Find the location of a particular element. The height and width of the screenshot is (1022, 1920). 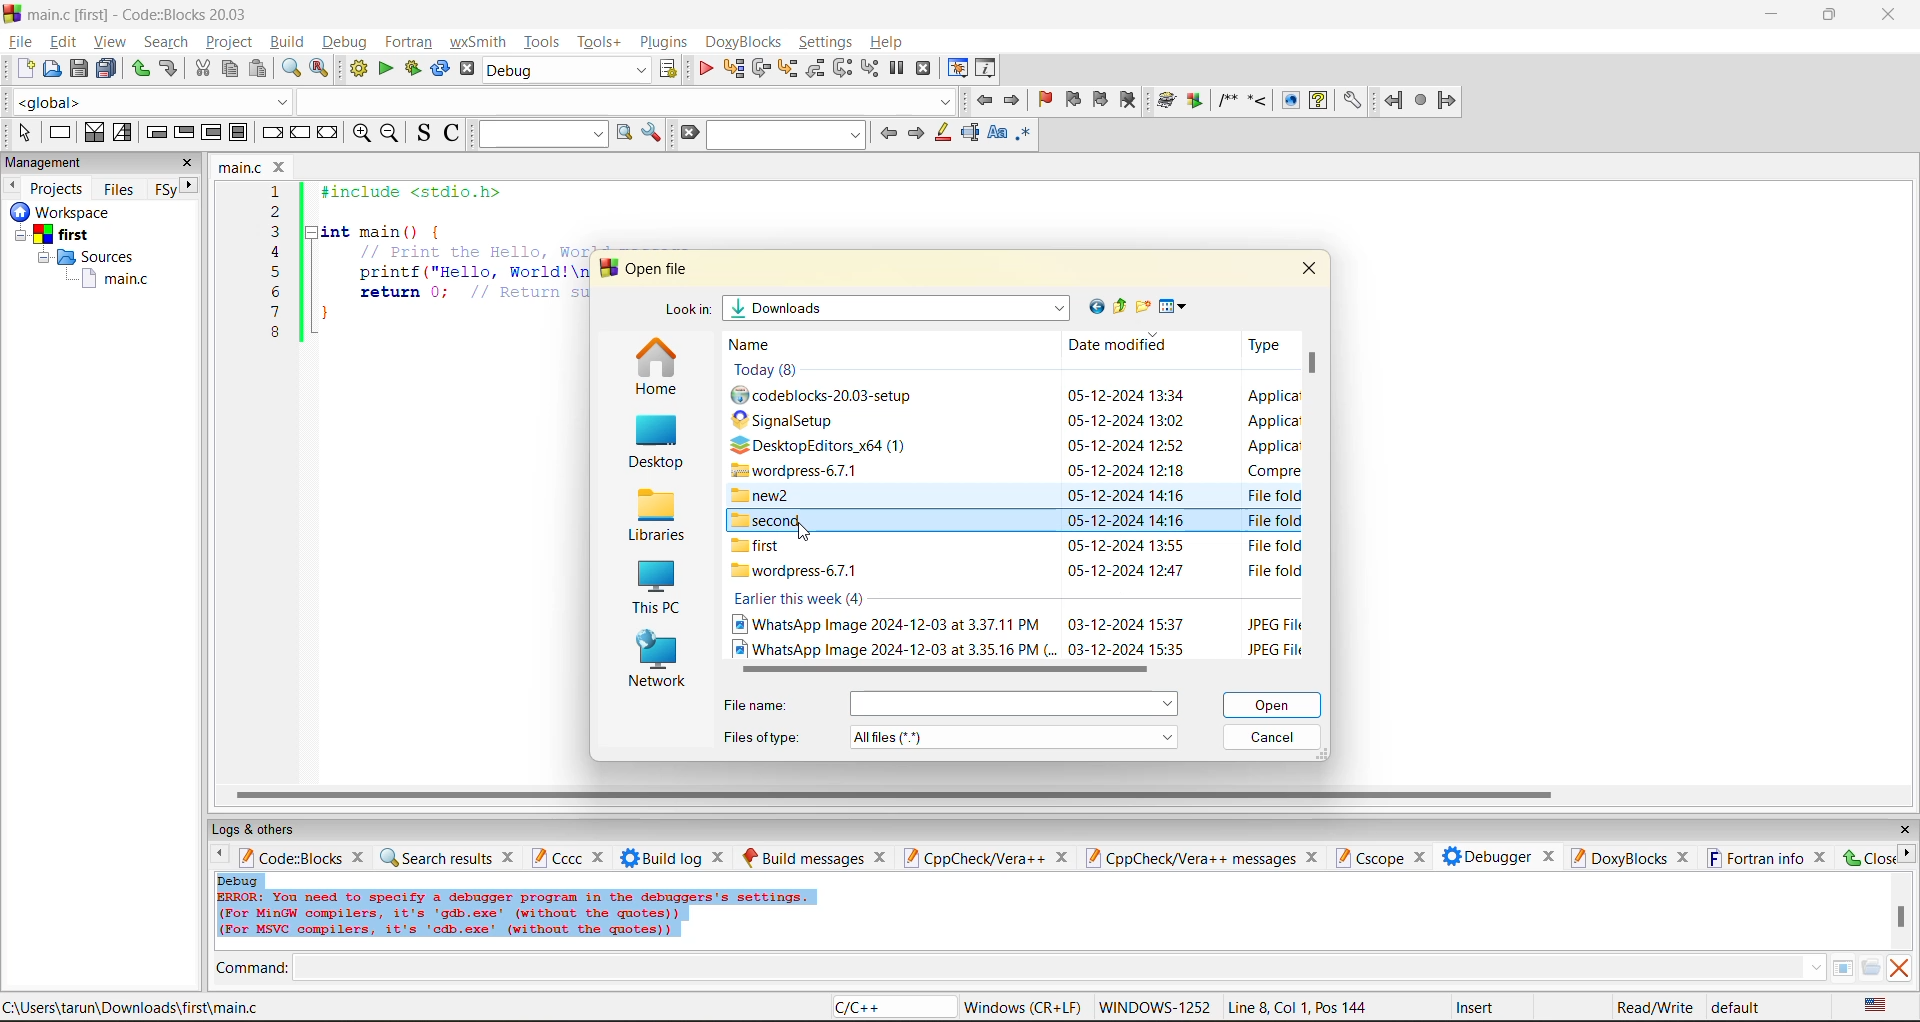

command is located at coordinates (252, 970).